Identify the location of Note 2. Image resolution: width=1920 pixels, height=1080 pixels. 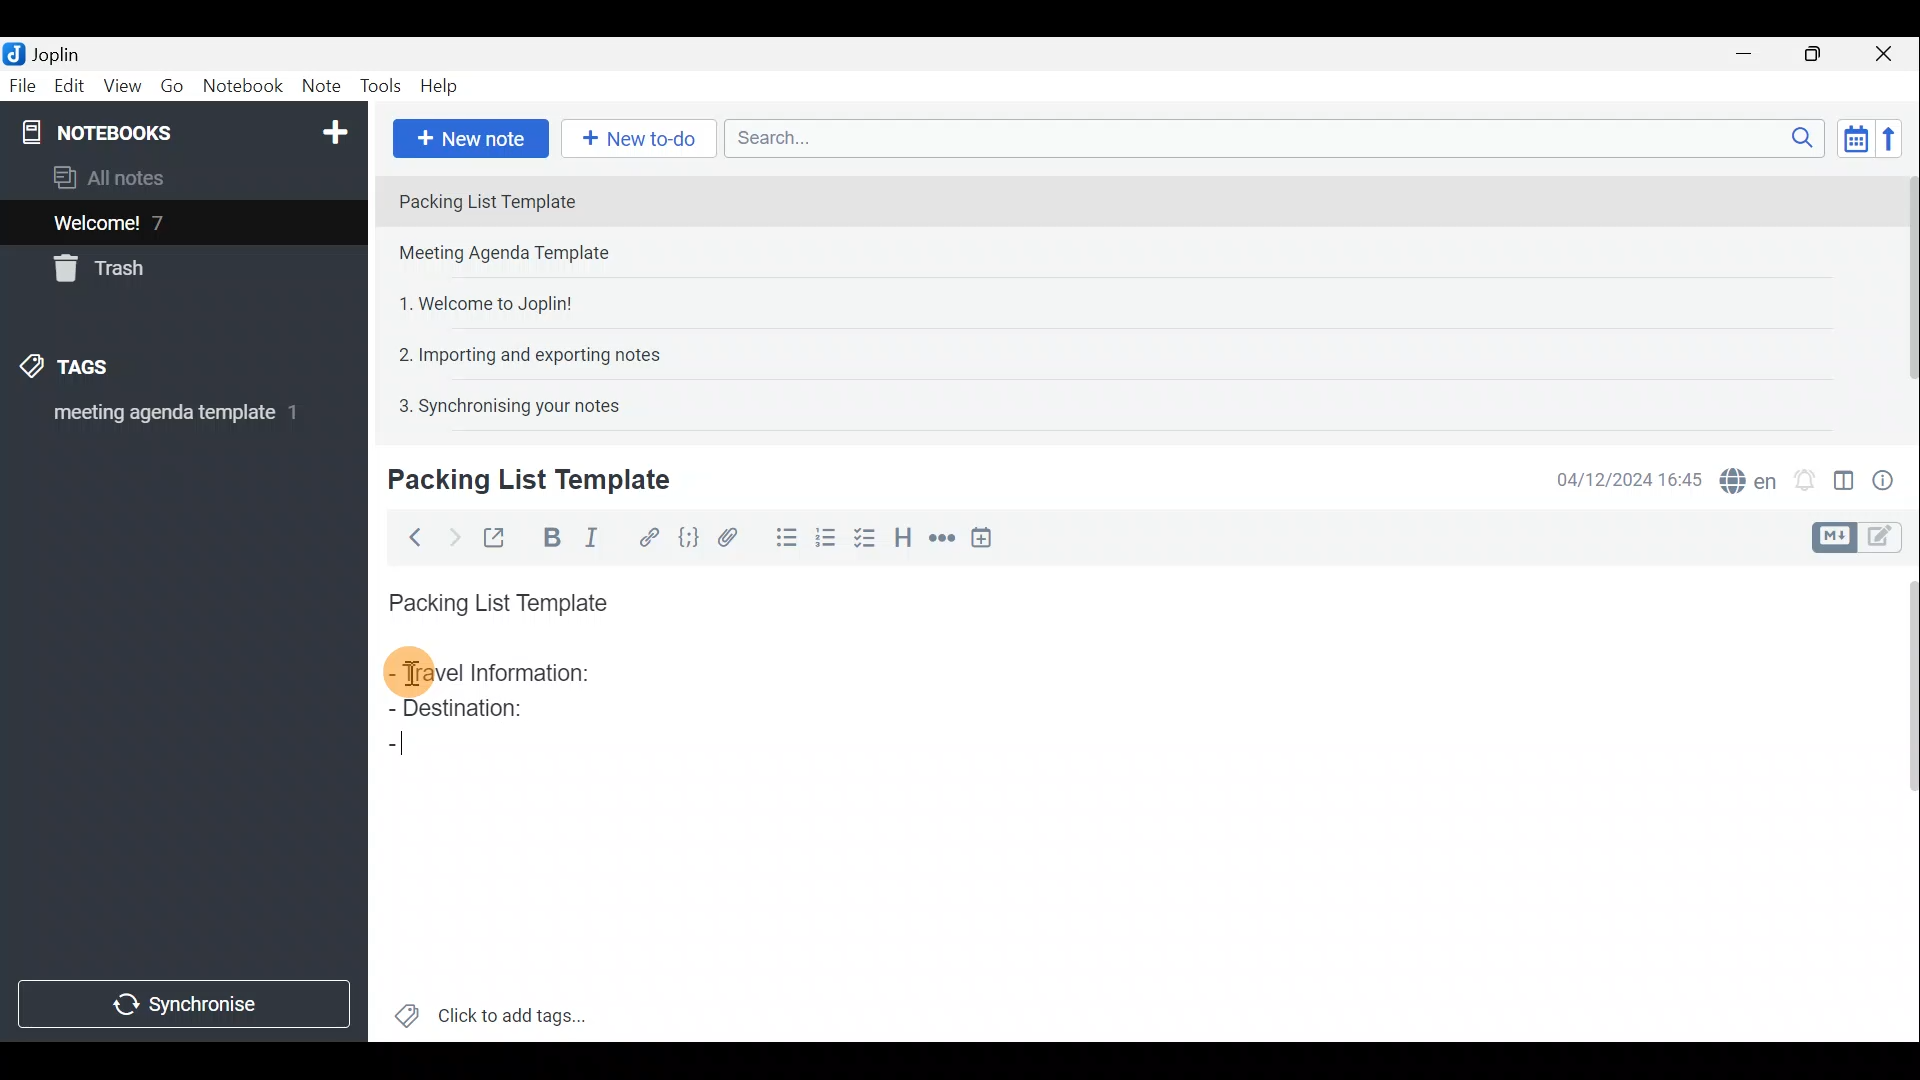
(524, 255).